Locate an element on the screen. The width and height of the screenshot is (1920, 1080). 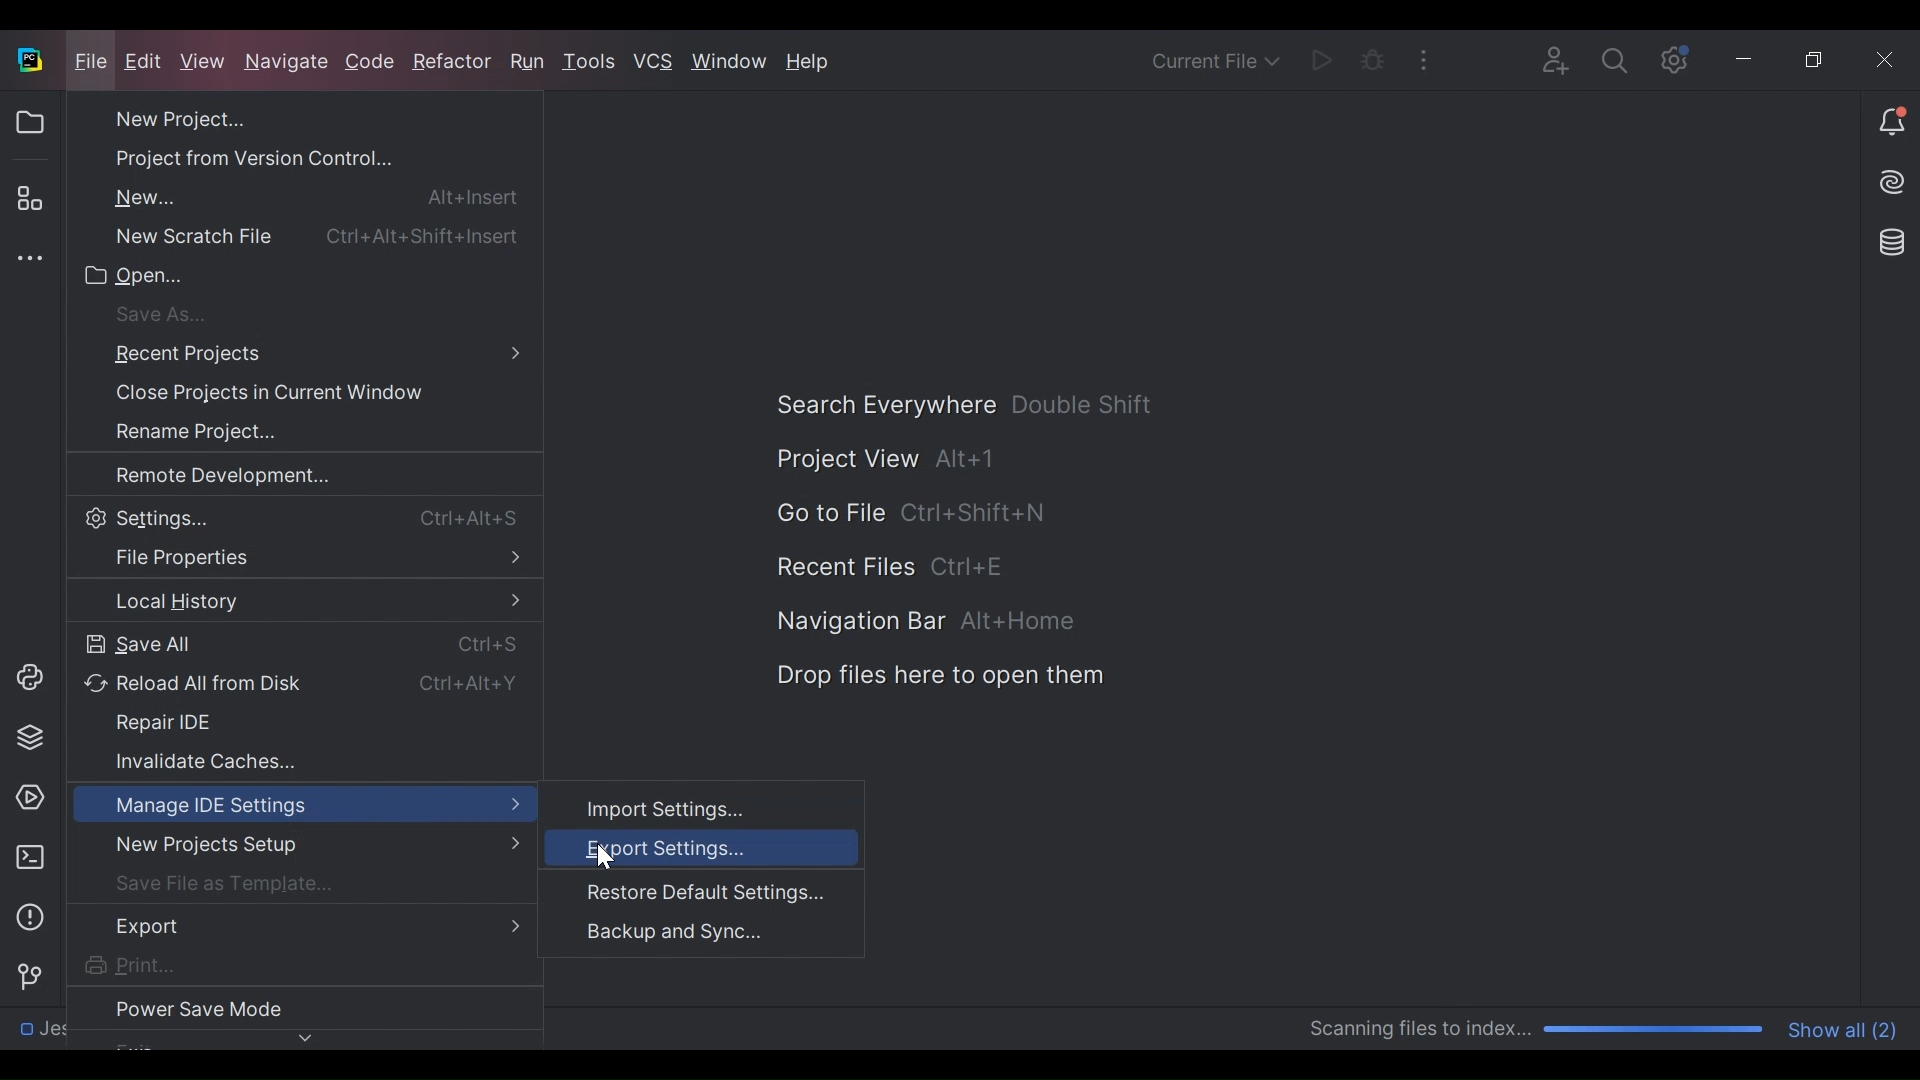
Drag files here to open them is located at coordinates (938, 675).